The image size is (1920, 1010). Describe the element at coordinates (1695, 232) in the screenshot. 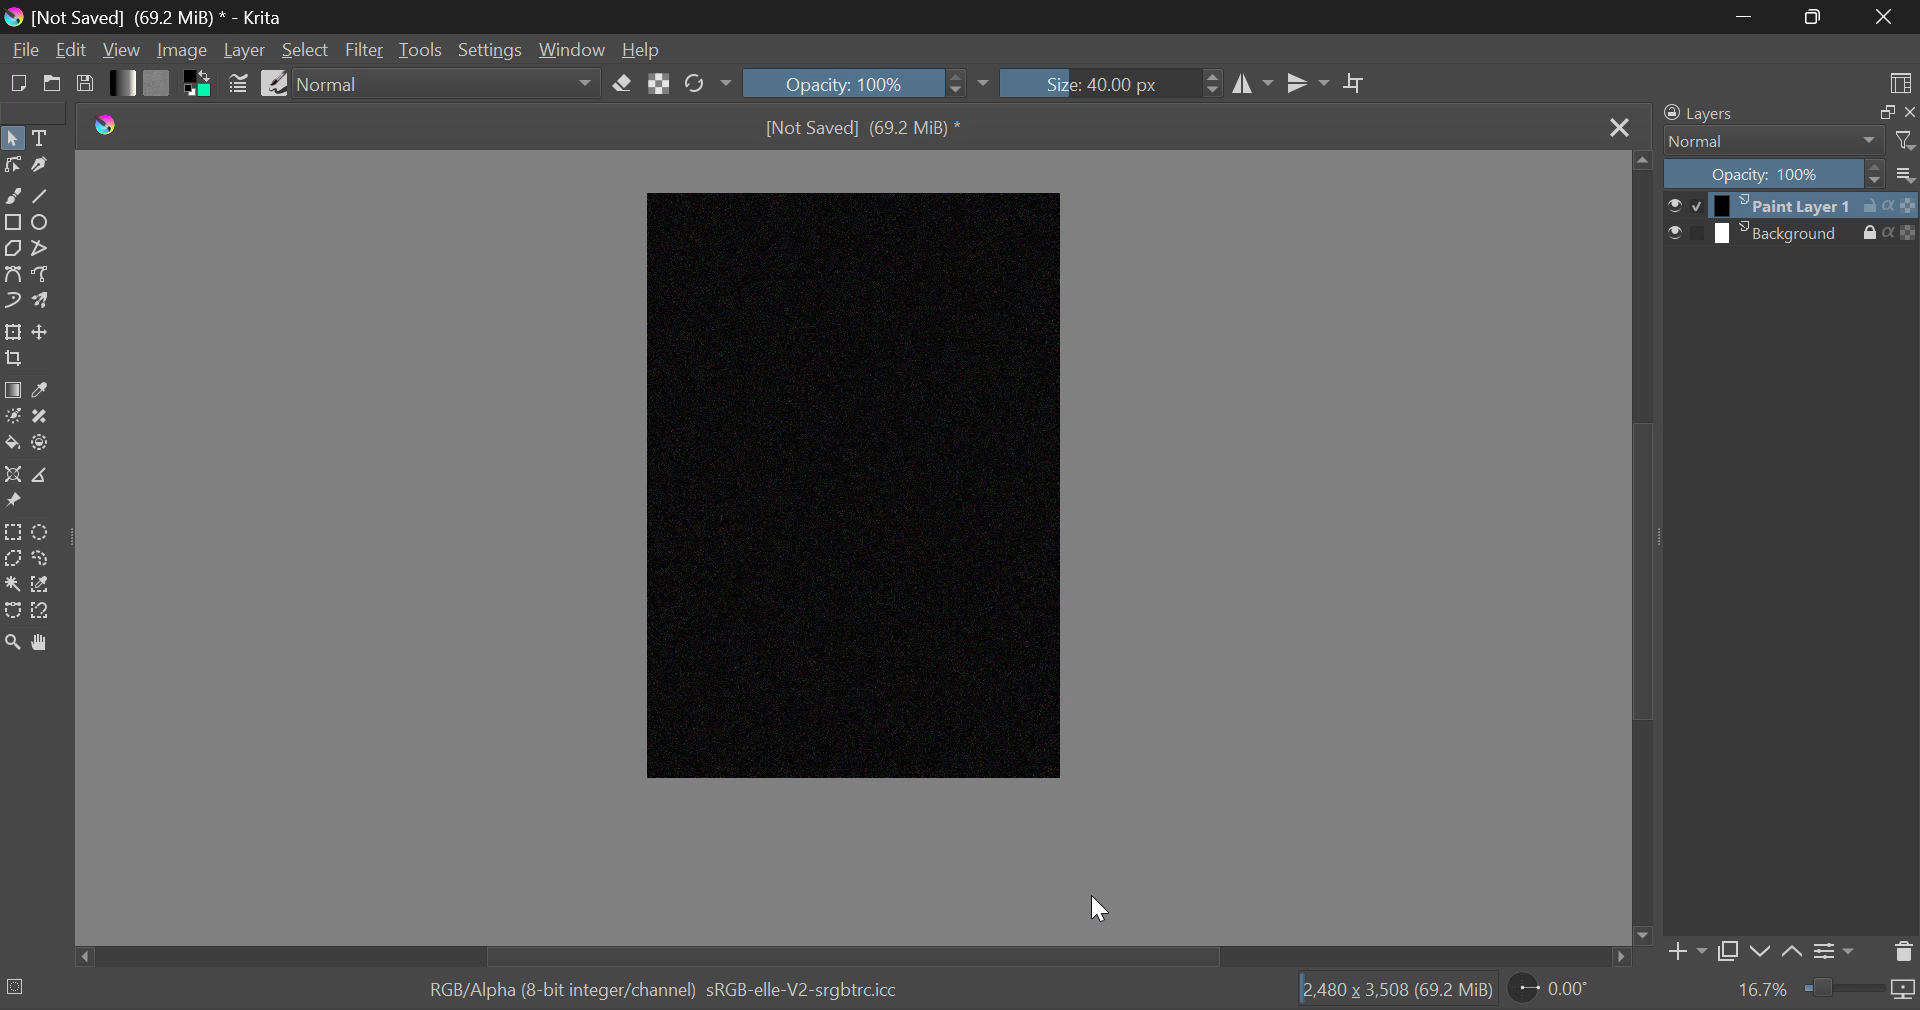

I see `checkbox` at that location.